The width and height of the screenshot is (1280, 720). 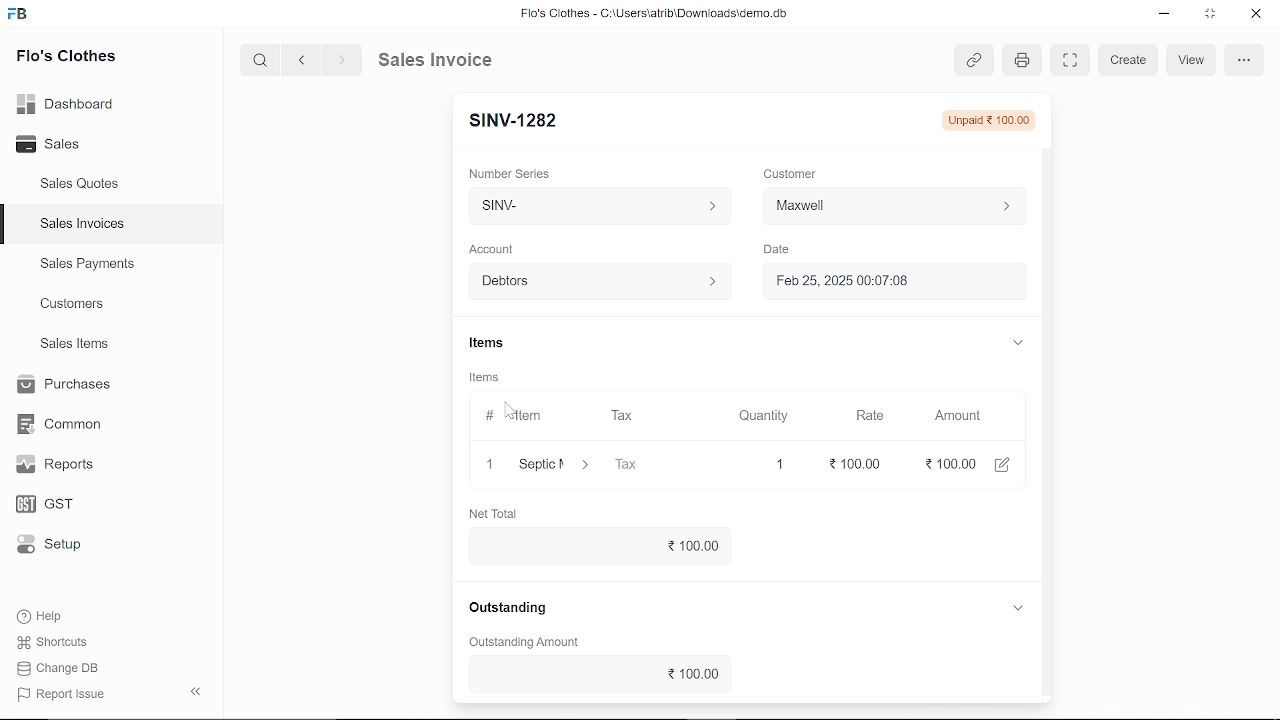 I want to click on link, so click(x=973, y=62).